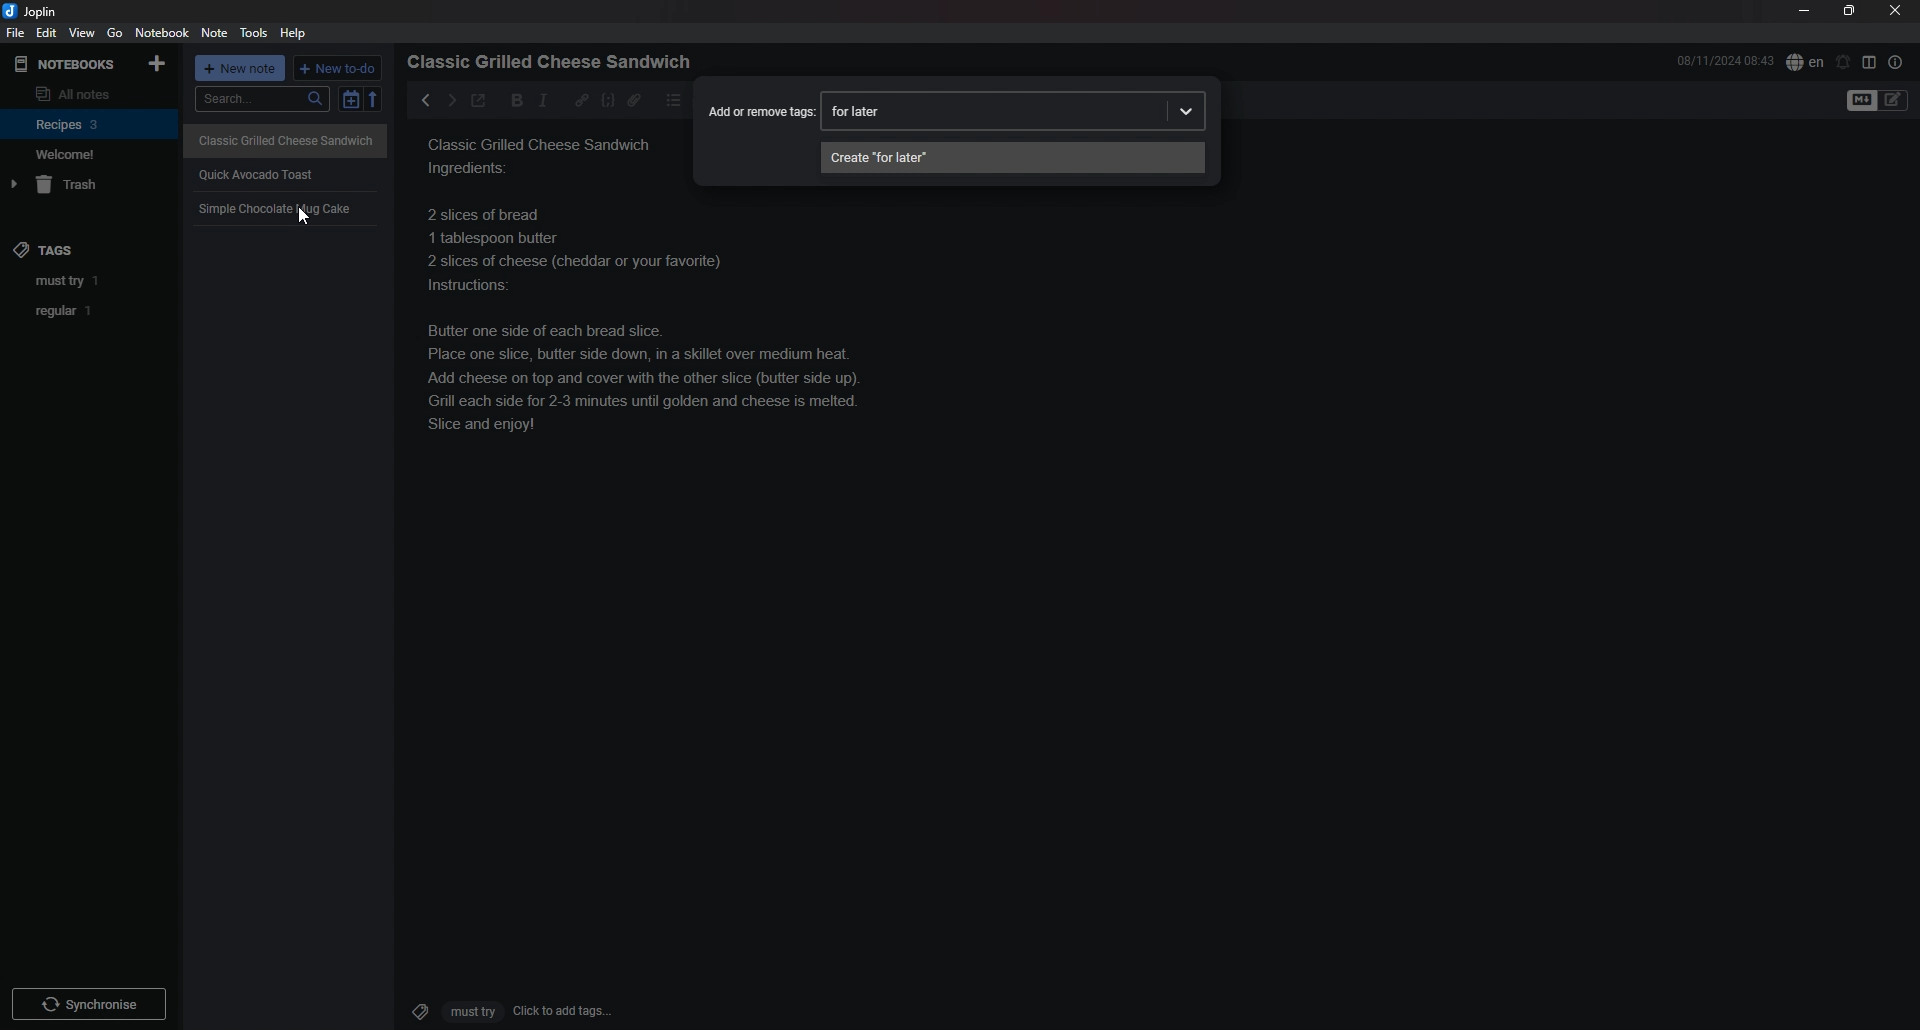 This screenshot has width=1920, height=1030. What do you see at coordinates (350, 102) in the screenshot?
I see `toggle sort order` at bounding box center [350, 102].